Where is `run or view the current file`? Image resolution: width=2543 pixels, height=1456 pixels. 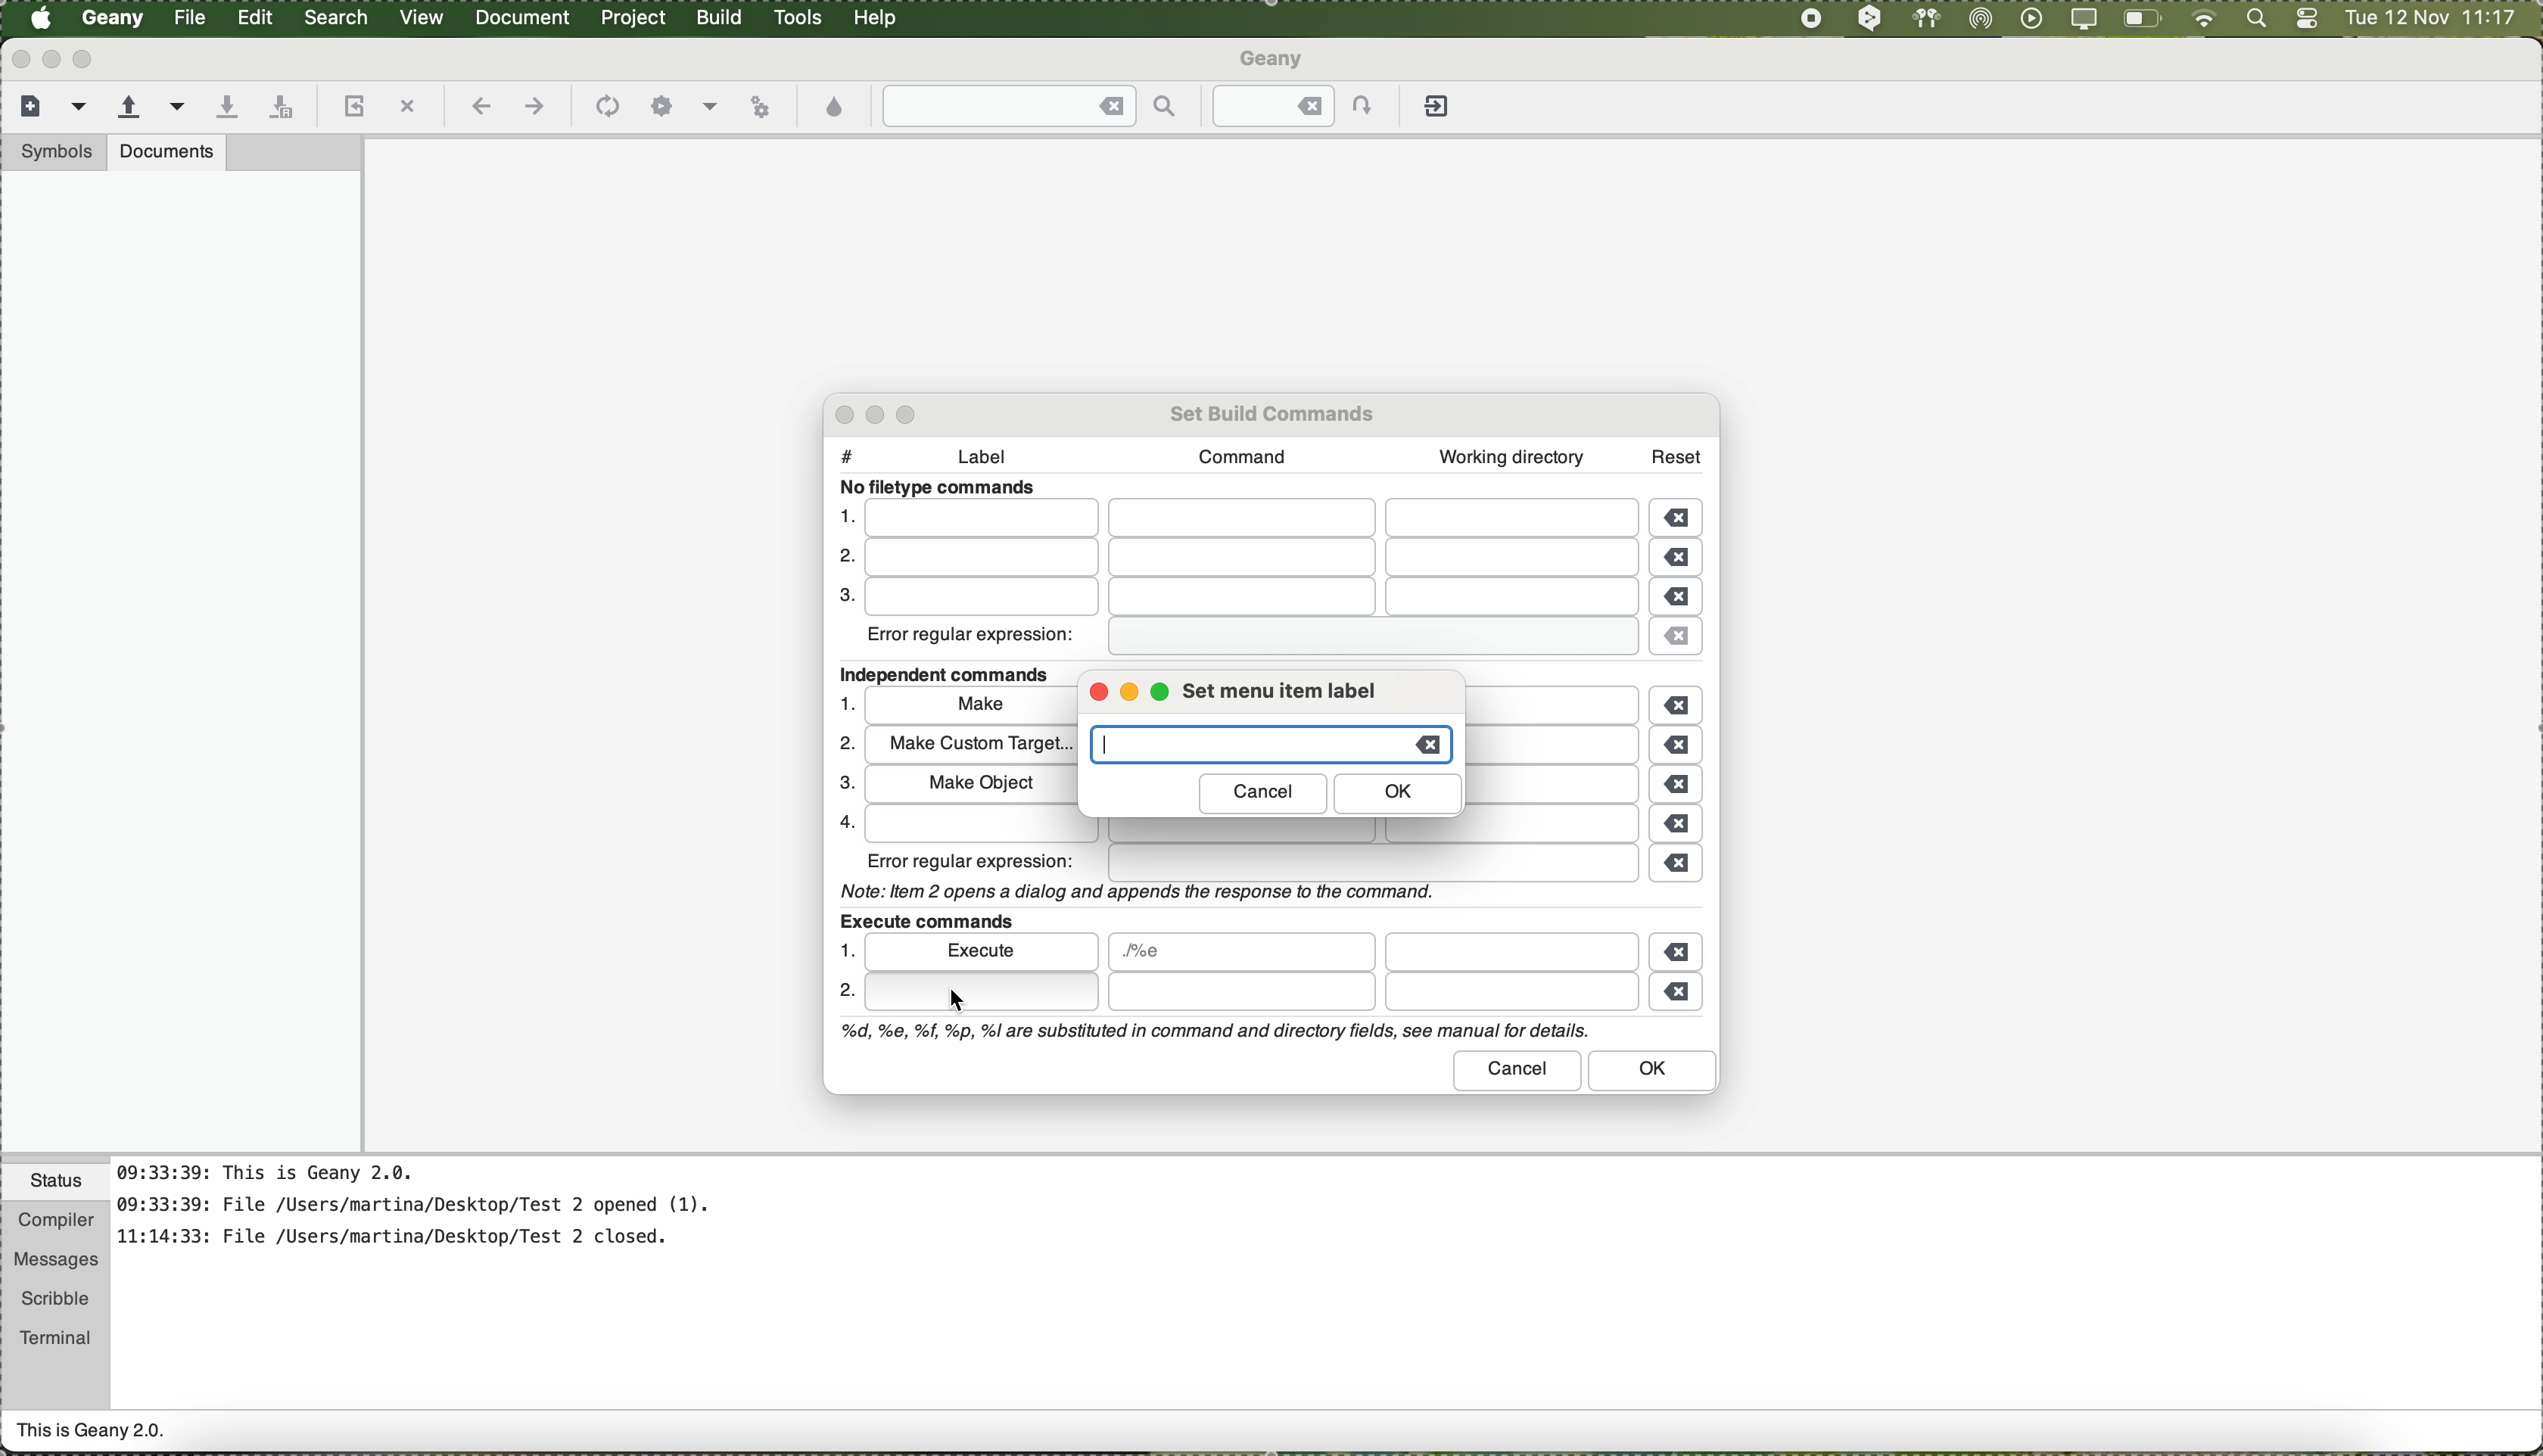
run or view the current file is located at coordinates (760, 104).